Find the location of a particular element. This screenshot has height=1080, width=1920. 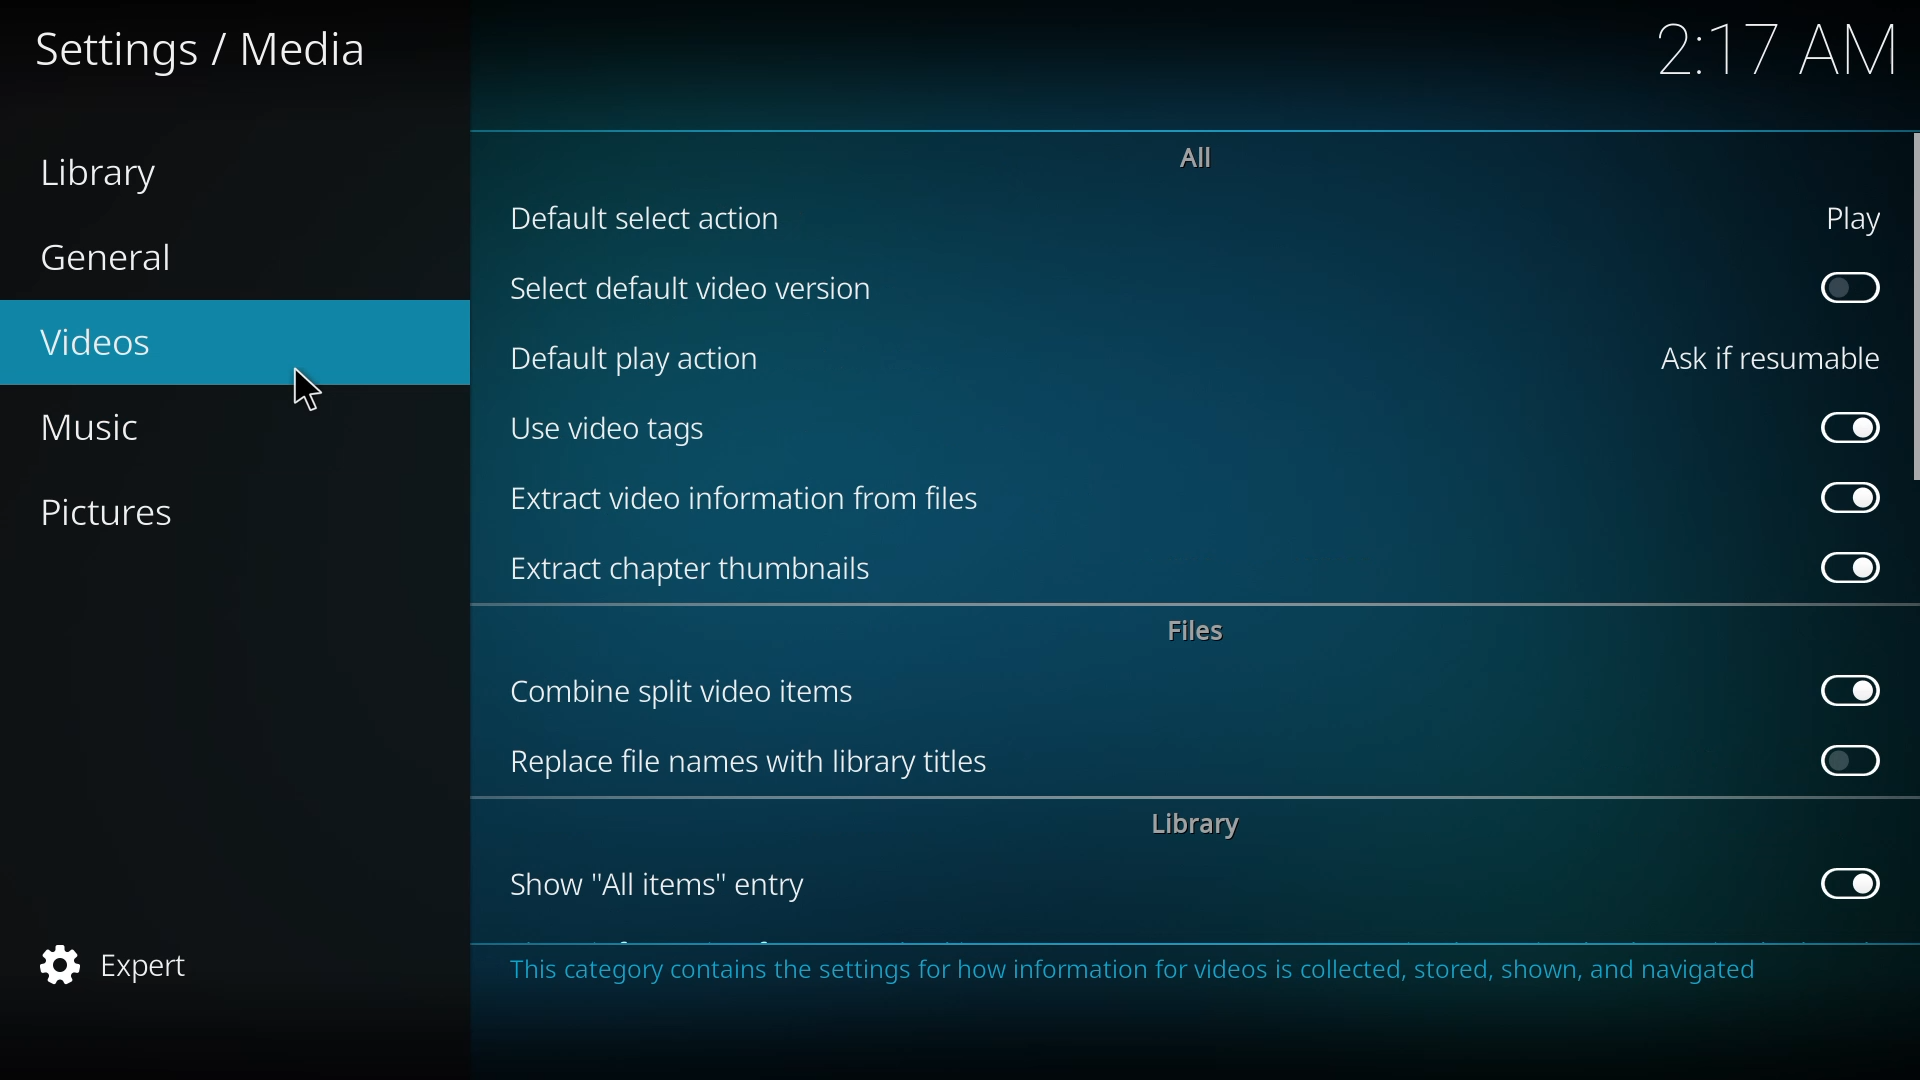

enabled is located at coordinates (1846, 569).